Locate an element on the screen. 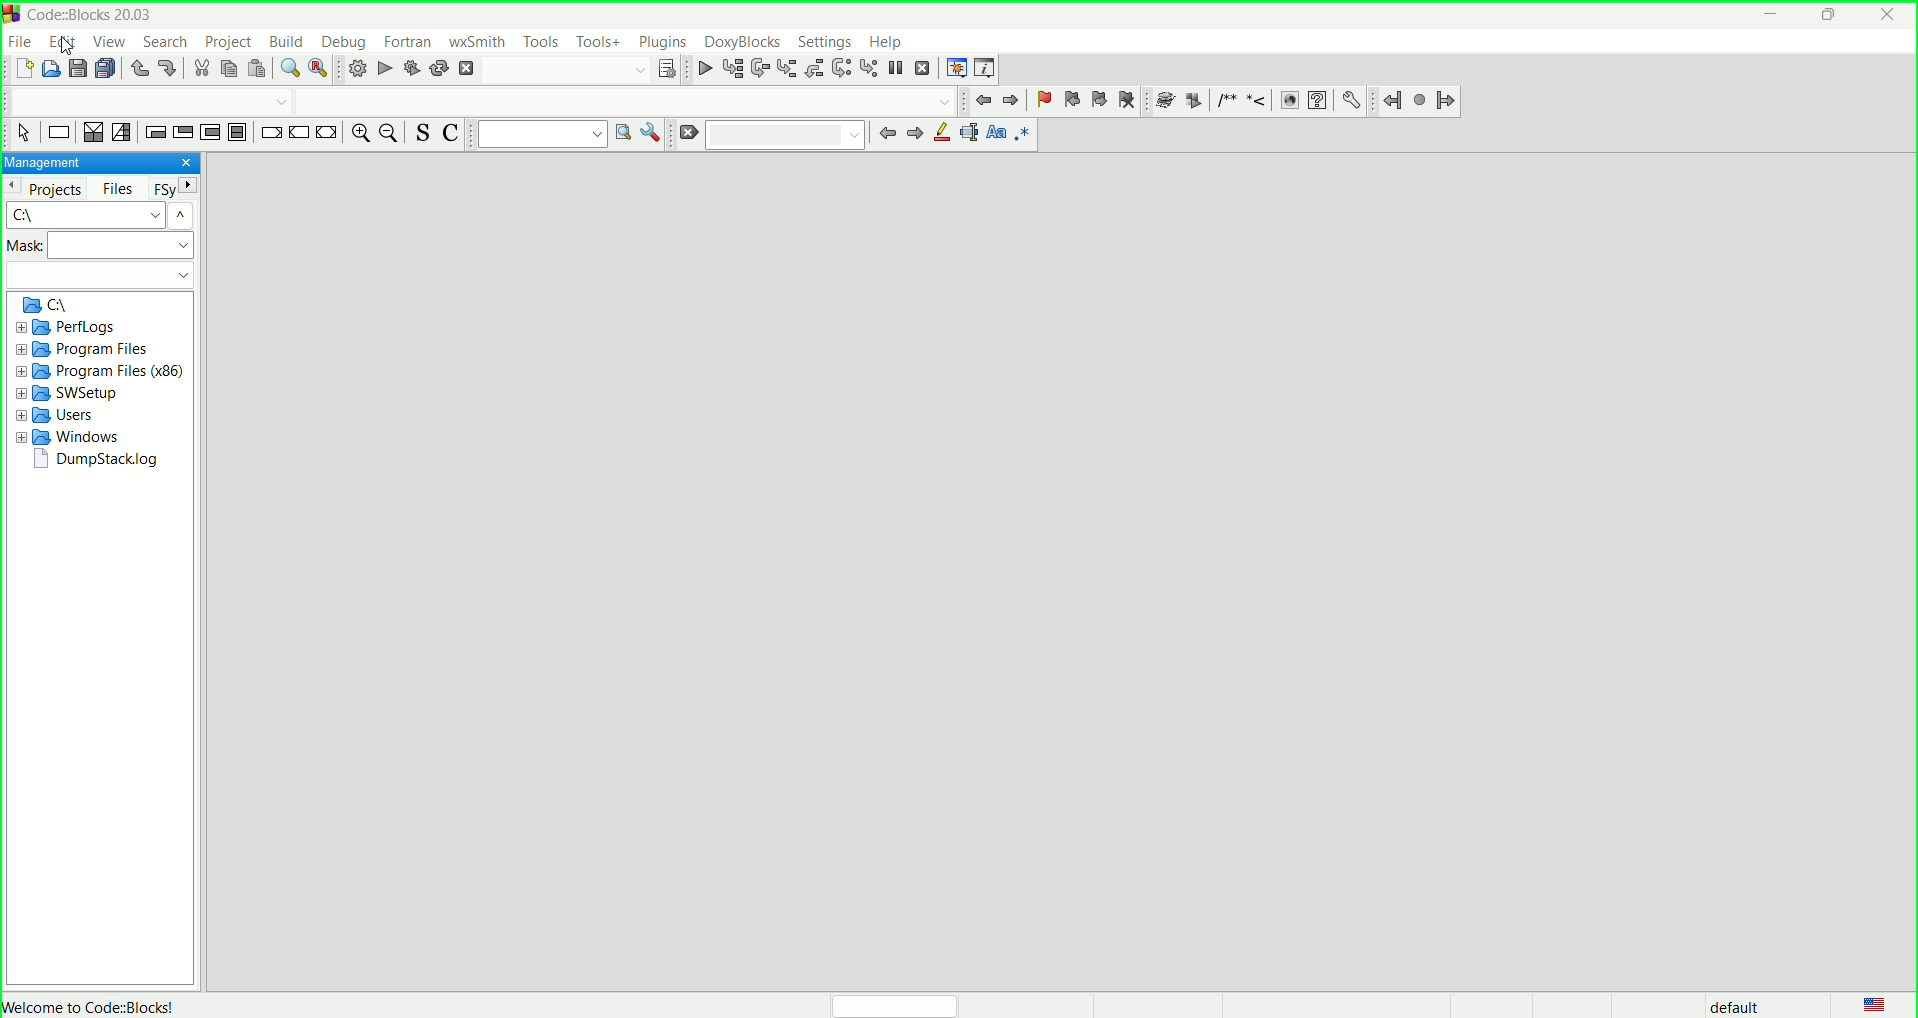 The width and height of the screenshot is (1918, 1018). minimize/maximize is located at coordinates (1828, 16).